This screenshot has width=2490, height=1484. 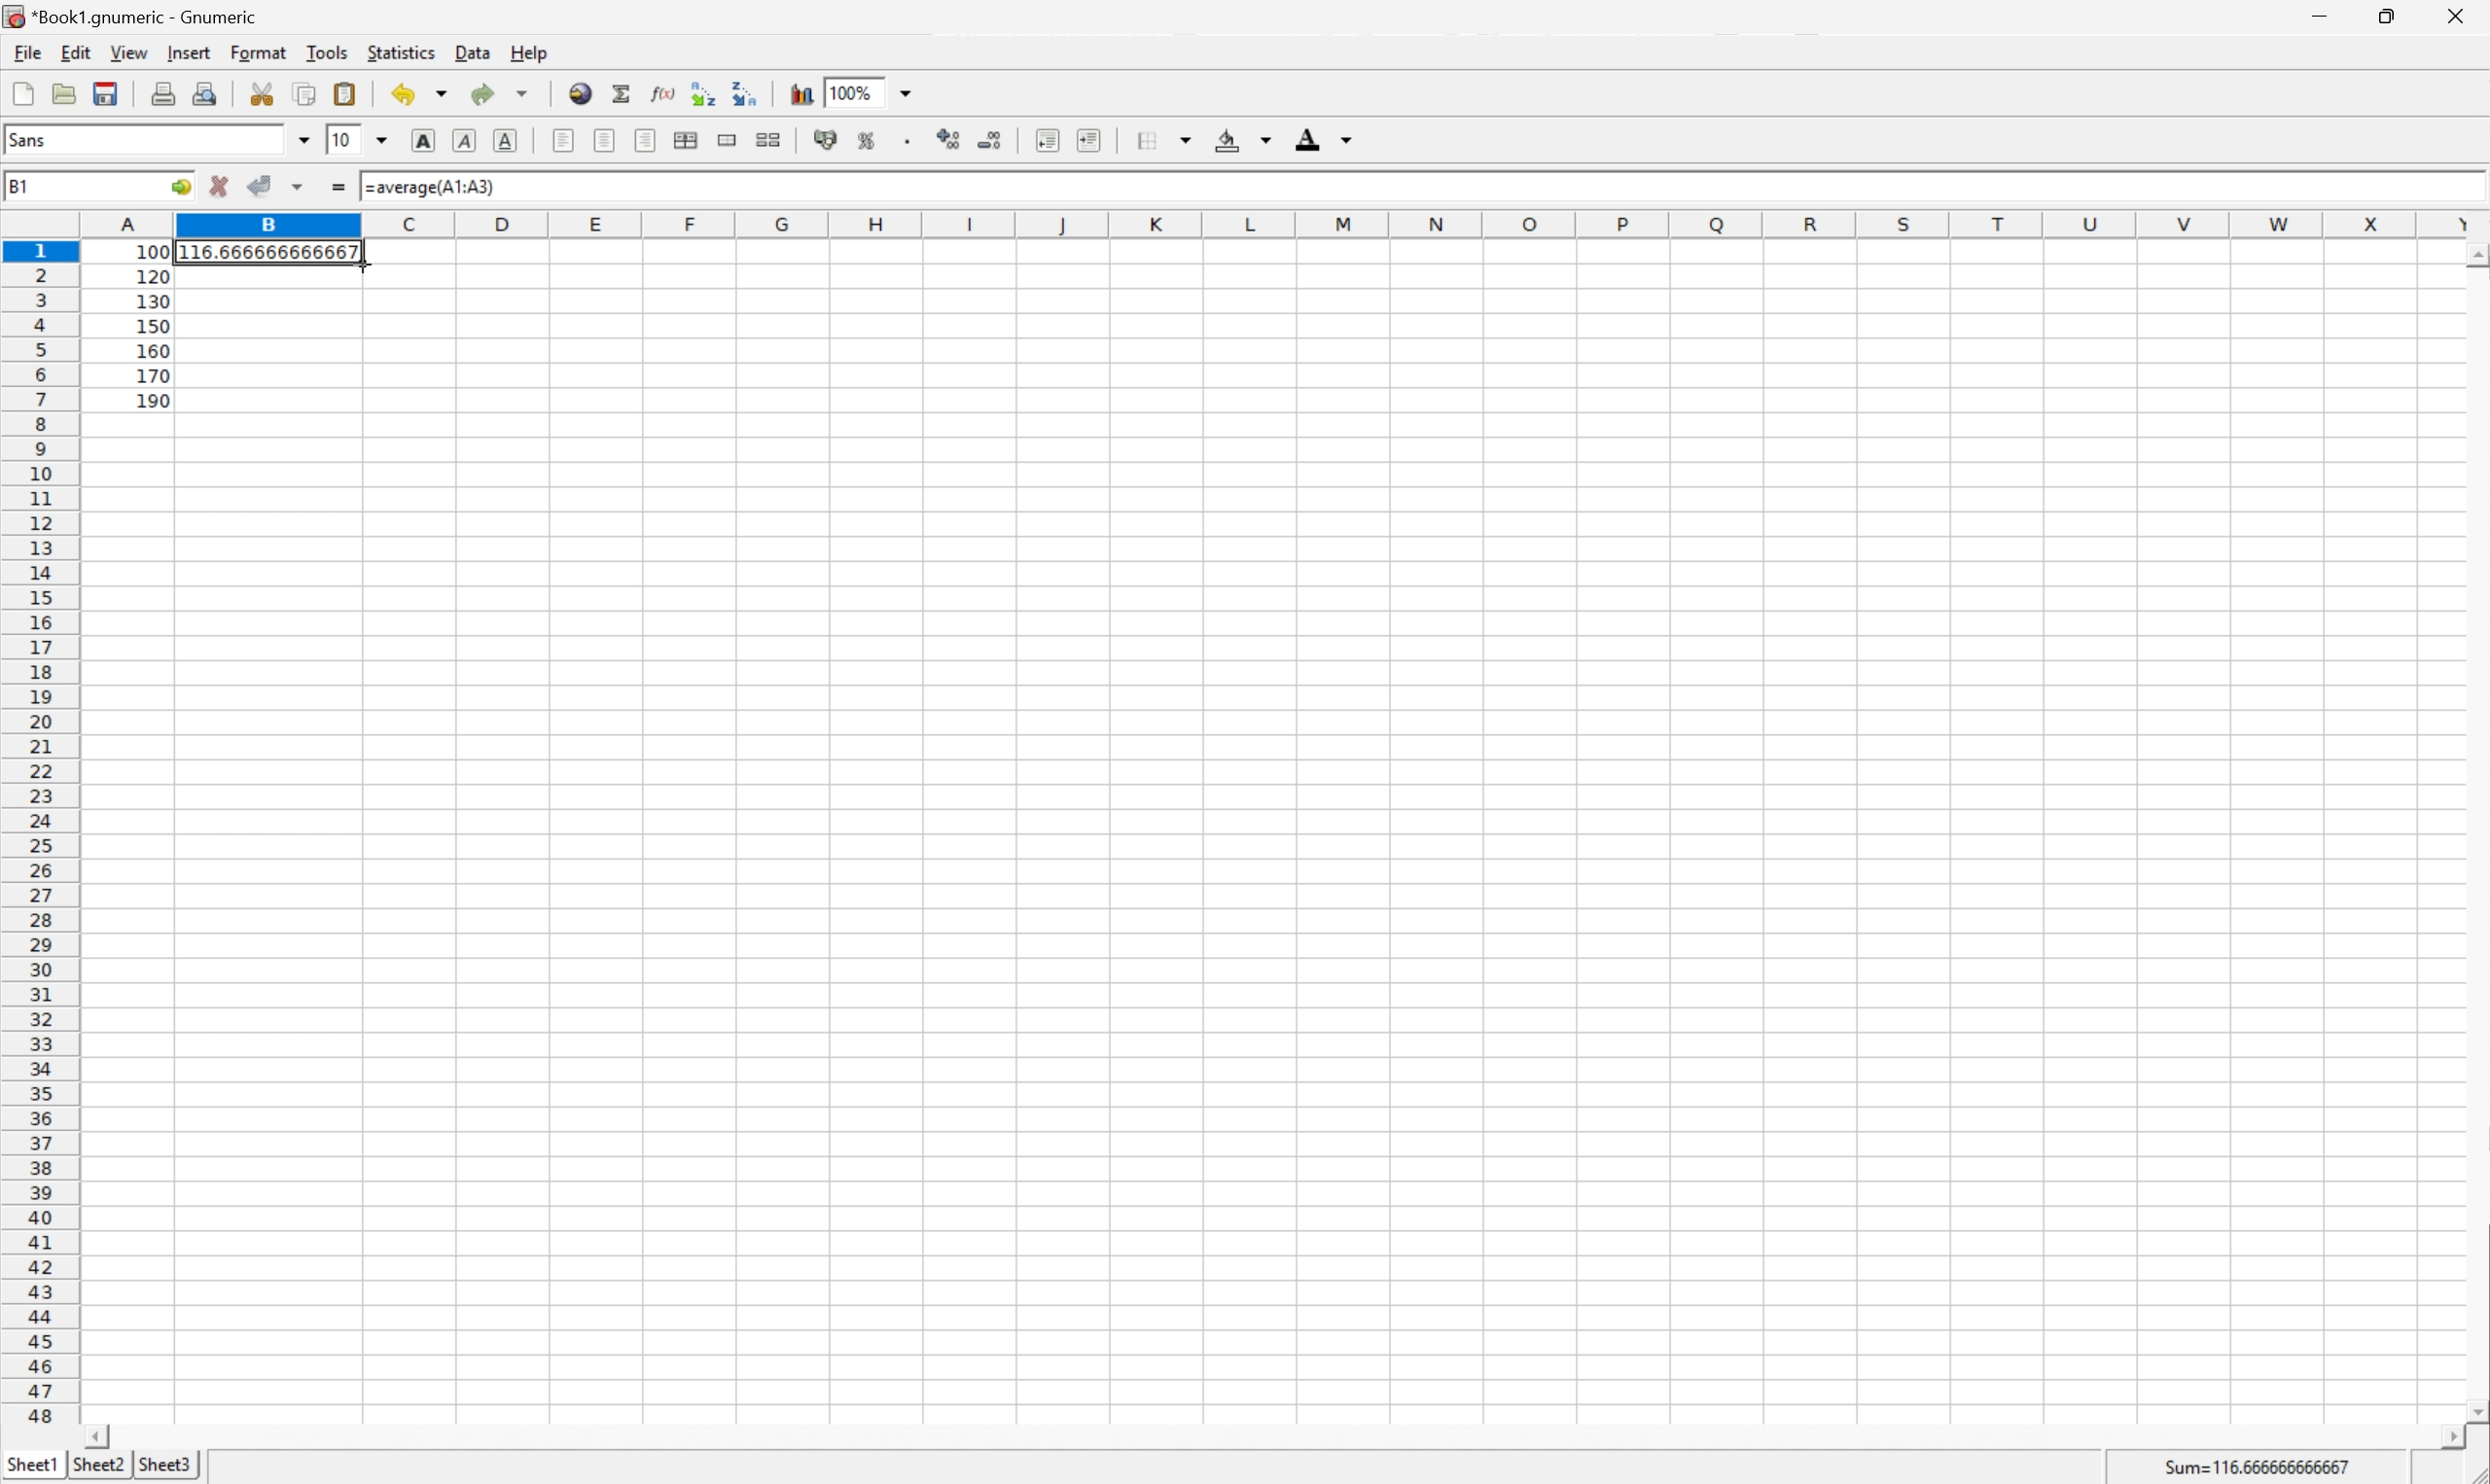 I want to click on Drop Down, so click(x=307, y=139).